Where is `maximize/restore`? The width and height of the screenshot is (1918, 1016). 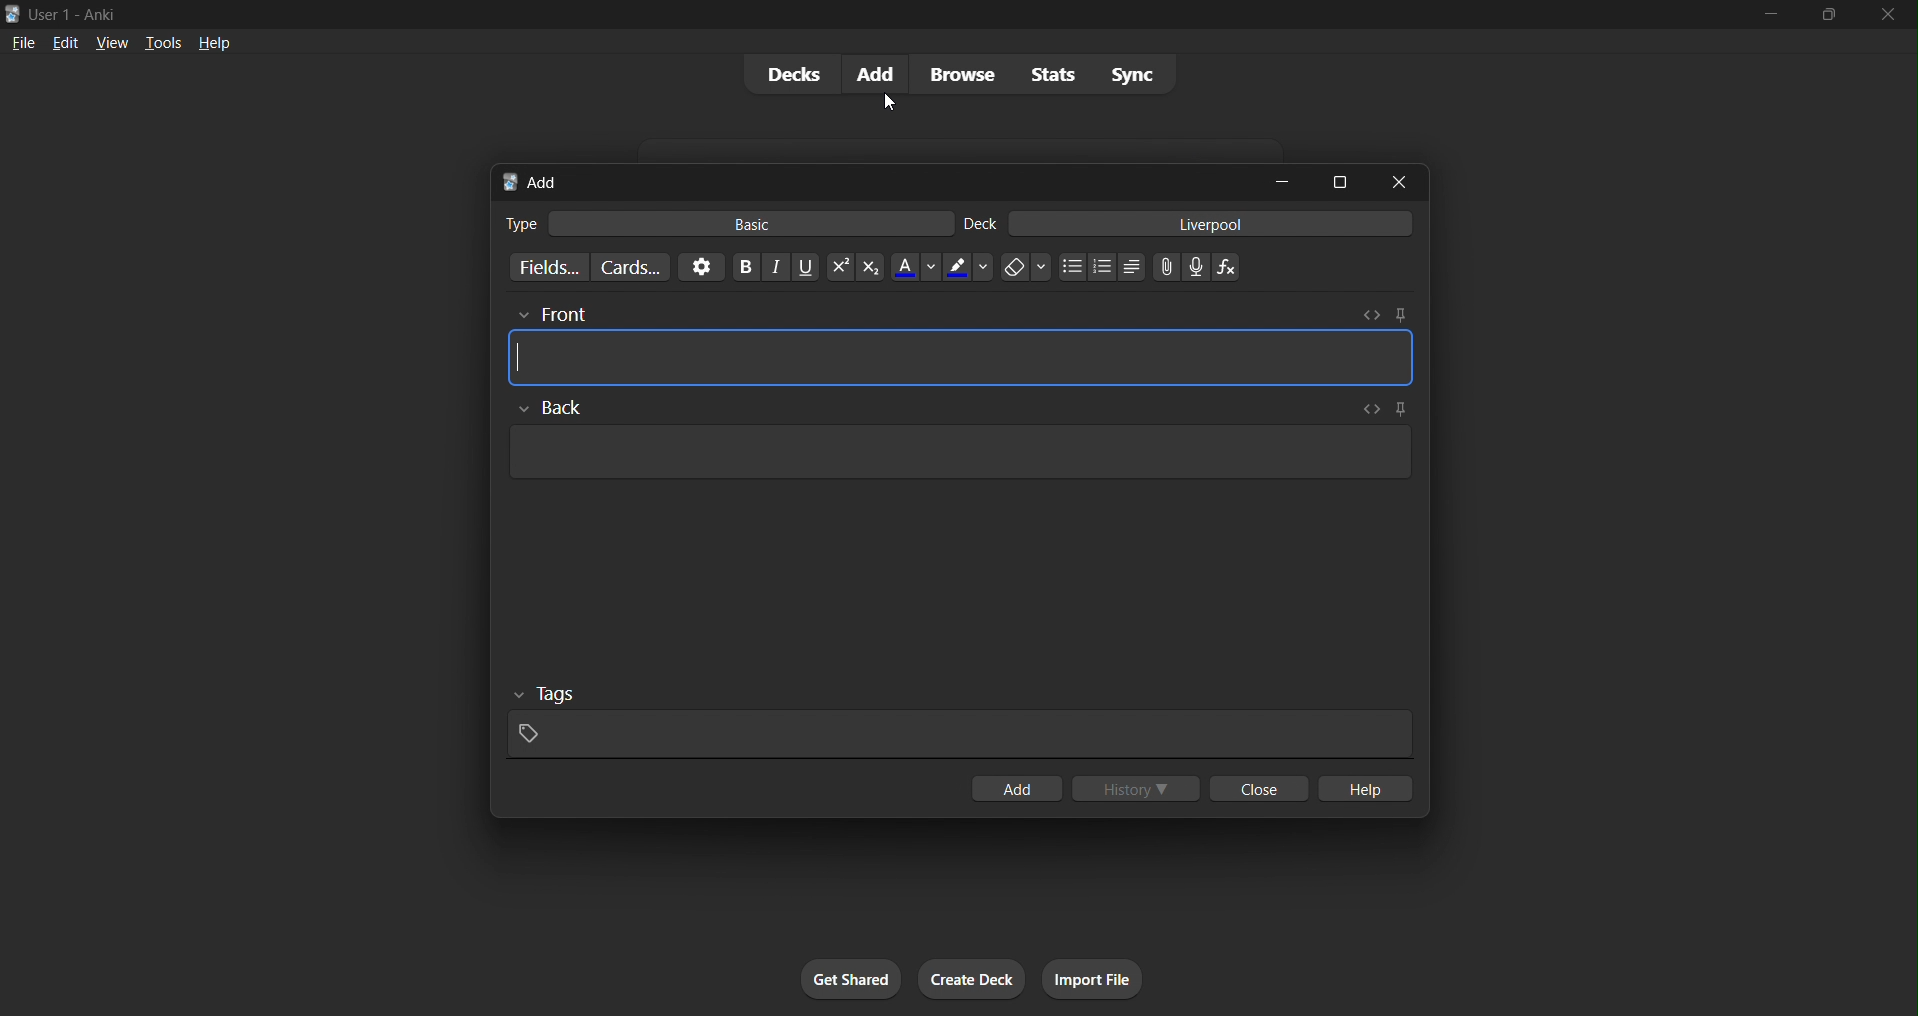 maximize/restore is located at coordinates (1835, 15).